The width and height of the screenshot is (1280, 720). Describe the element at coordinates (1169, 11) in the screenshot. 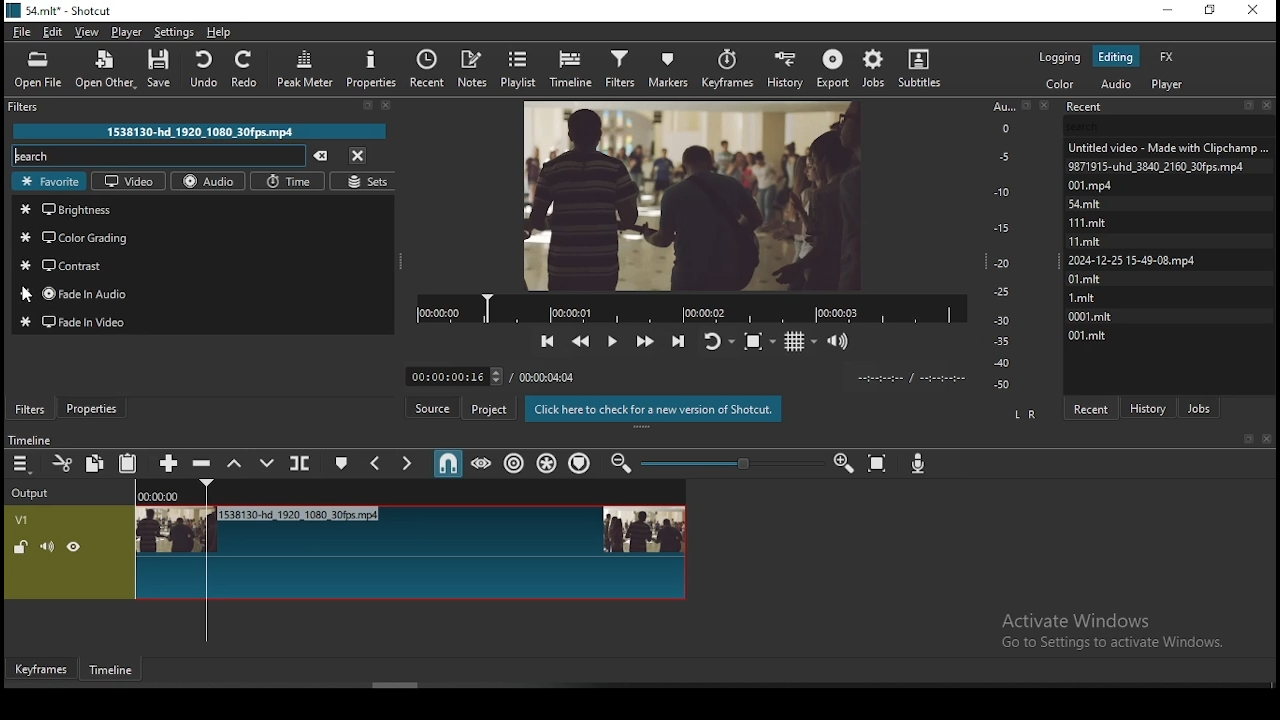

I see `minimize` at that location.